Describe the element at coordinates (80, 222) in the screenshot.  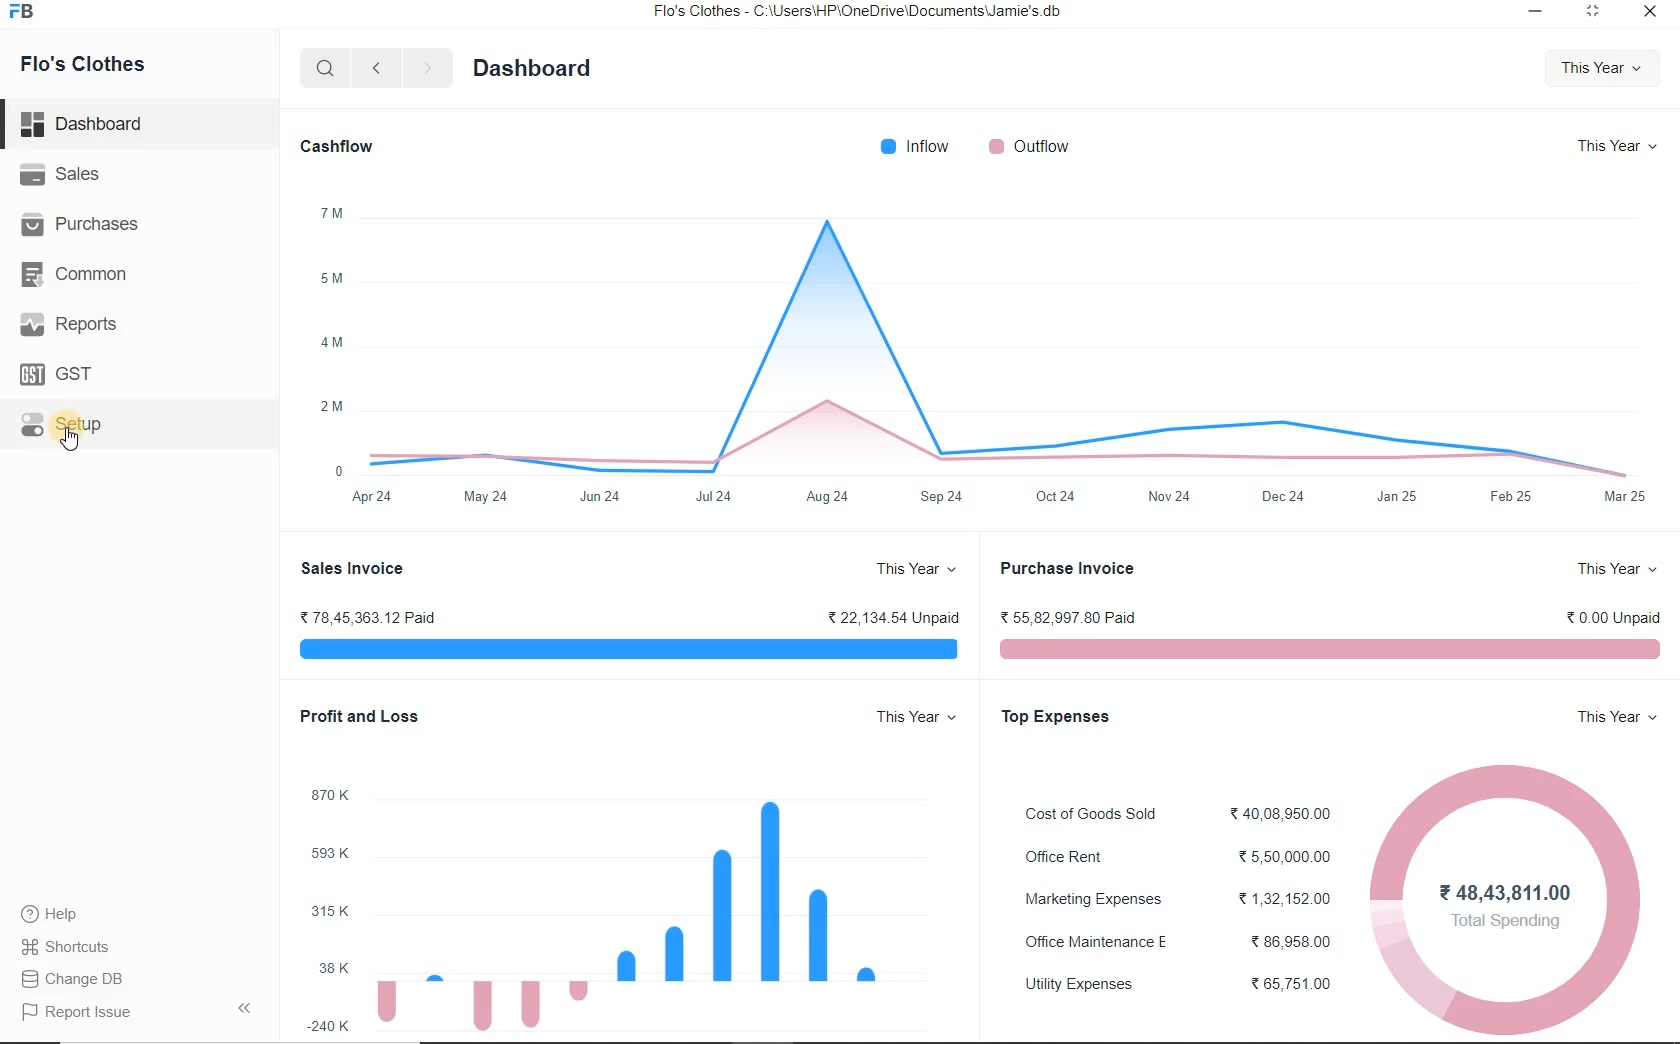
I see `Purchases` at that location.